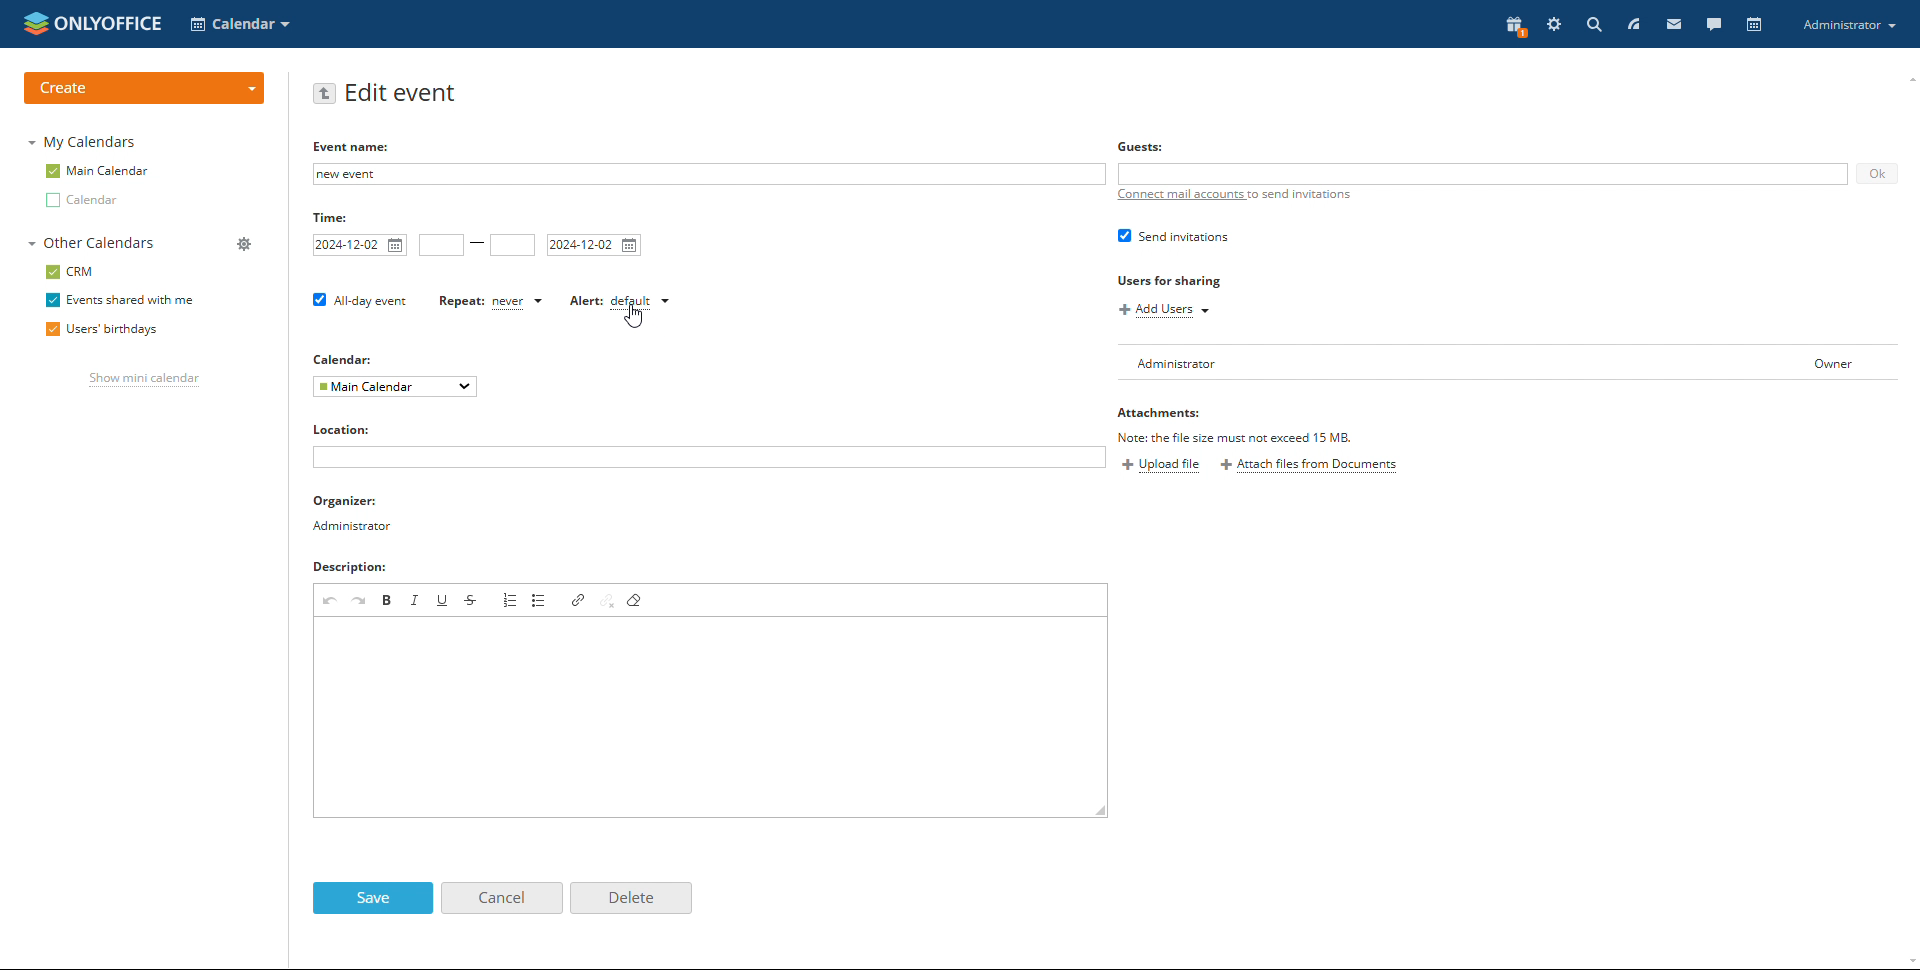 This screenshot has width=1920, height=970. Describe the element at coordinates (607, 600) in the screenshot. I see `unlink` at that location.